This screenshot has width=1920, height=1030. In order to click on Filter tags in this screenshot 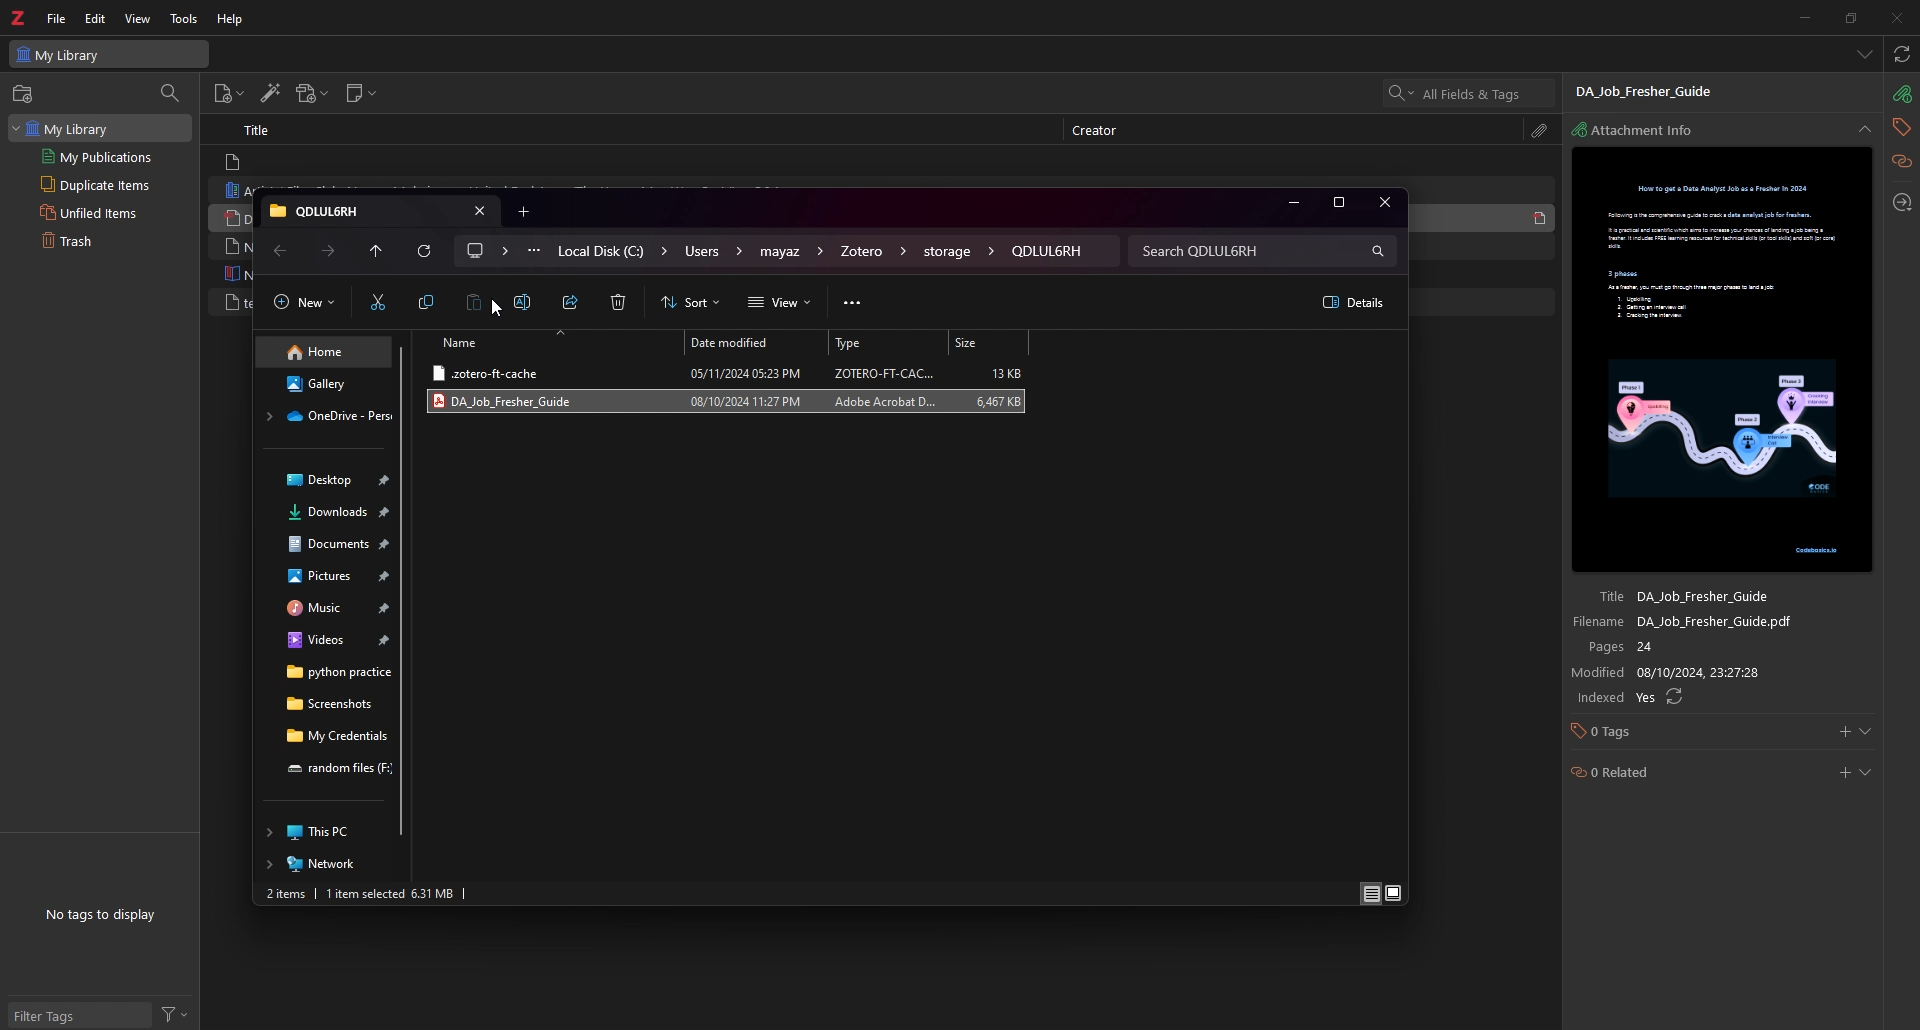, I will do `click(70, 1015)`.